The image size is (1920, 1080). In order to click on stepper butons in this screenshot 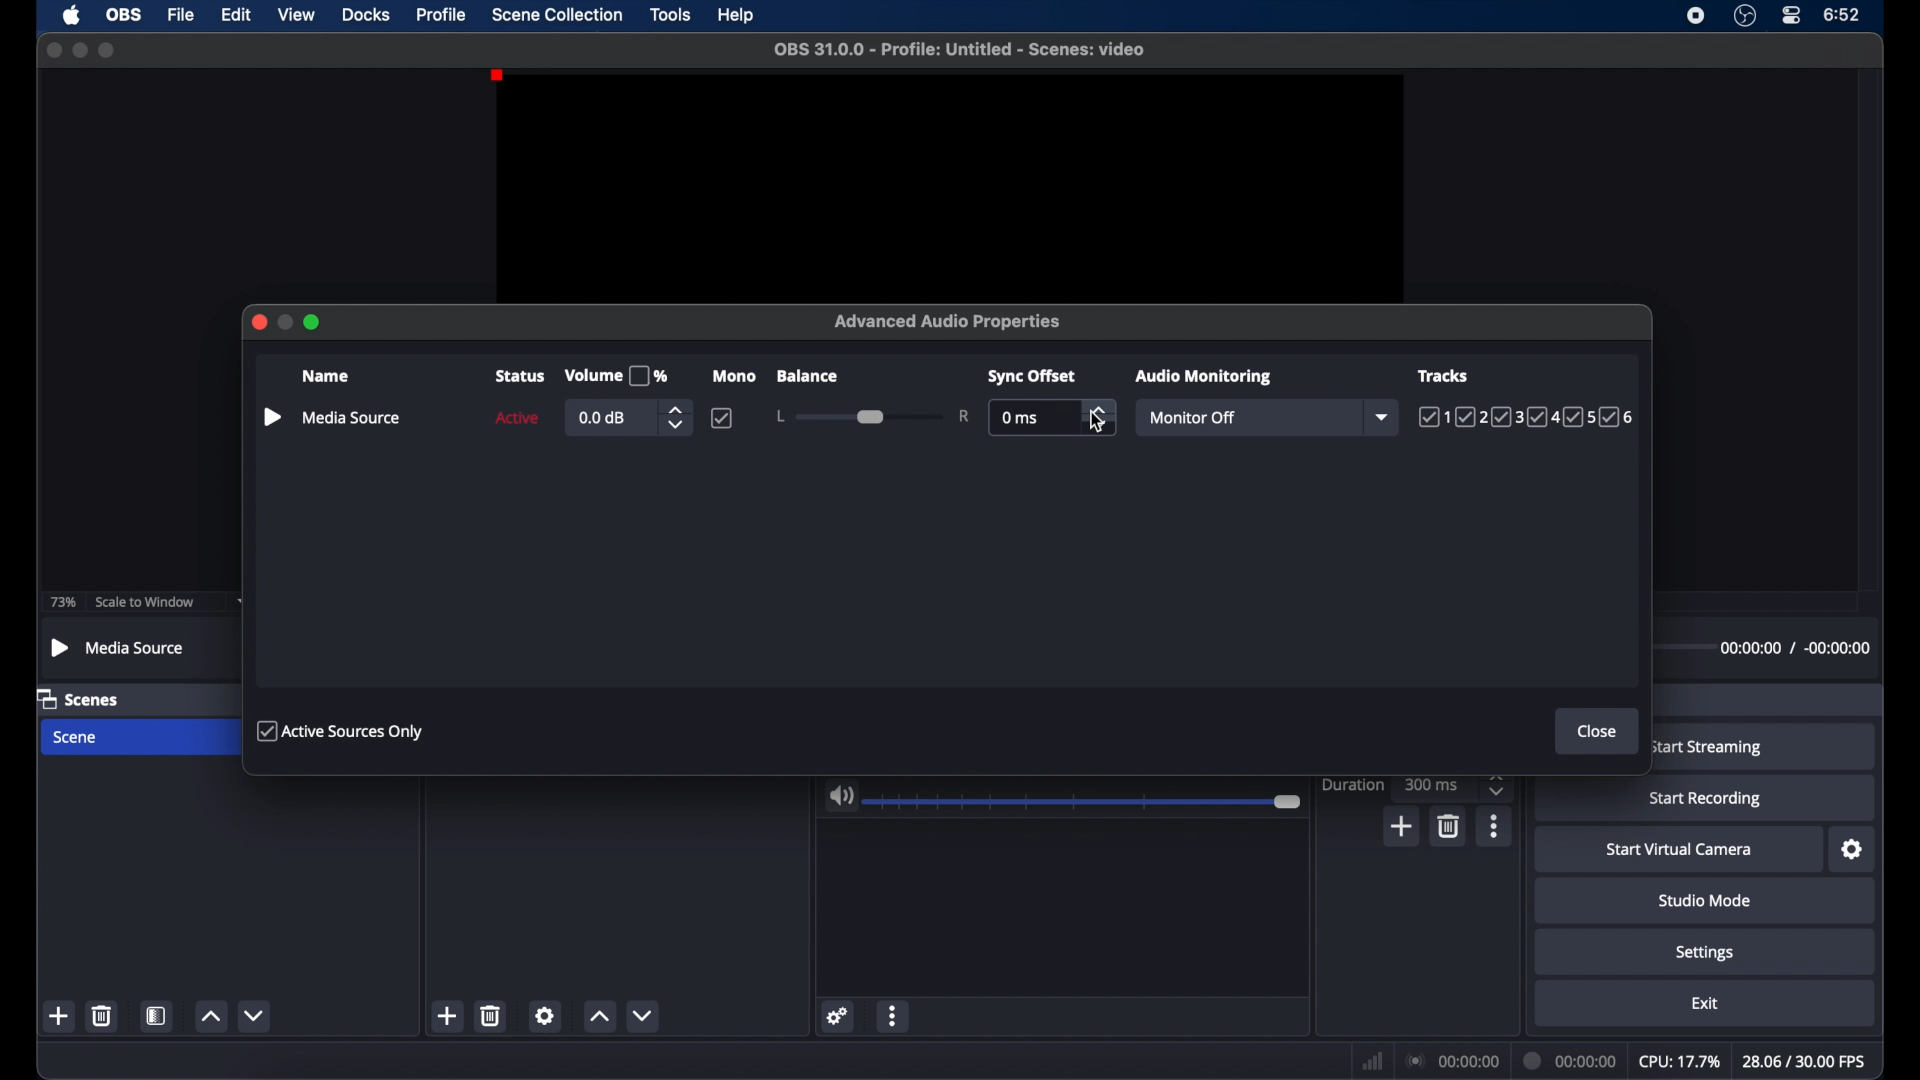, I will do `click(676, 417)`.